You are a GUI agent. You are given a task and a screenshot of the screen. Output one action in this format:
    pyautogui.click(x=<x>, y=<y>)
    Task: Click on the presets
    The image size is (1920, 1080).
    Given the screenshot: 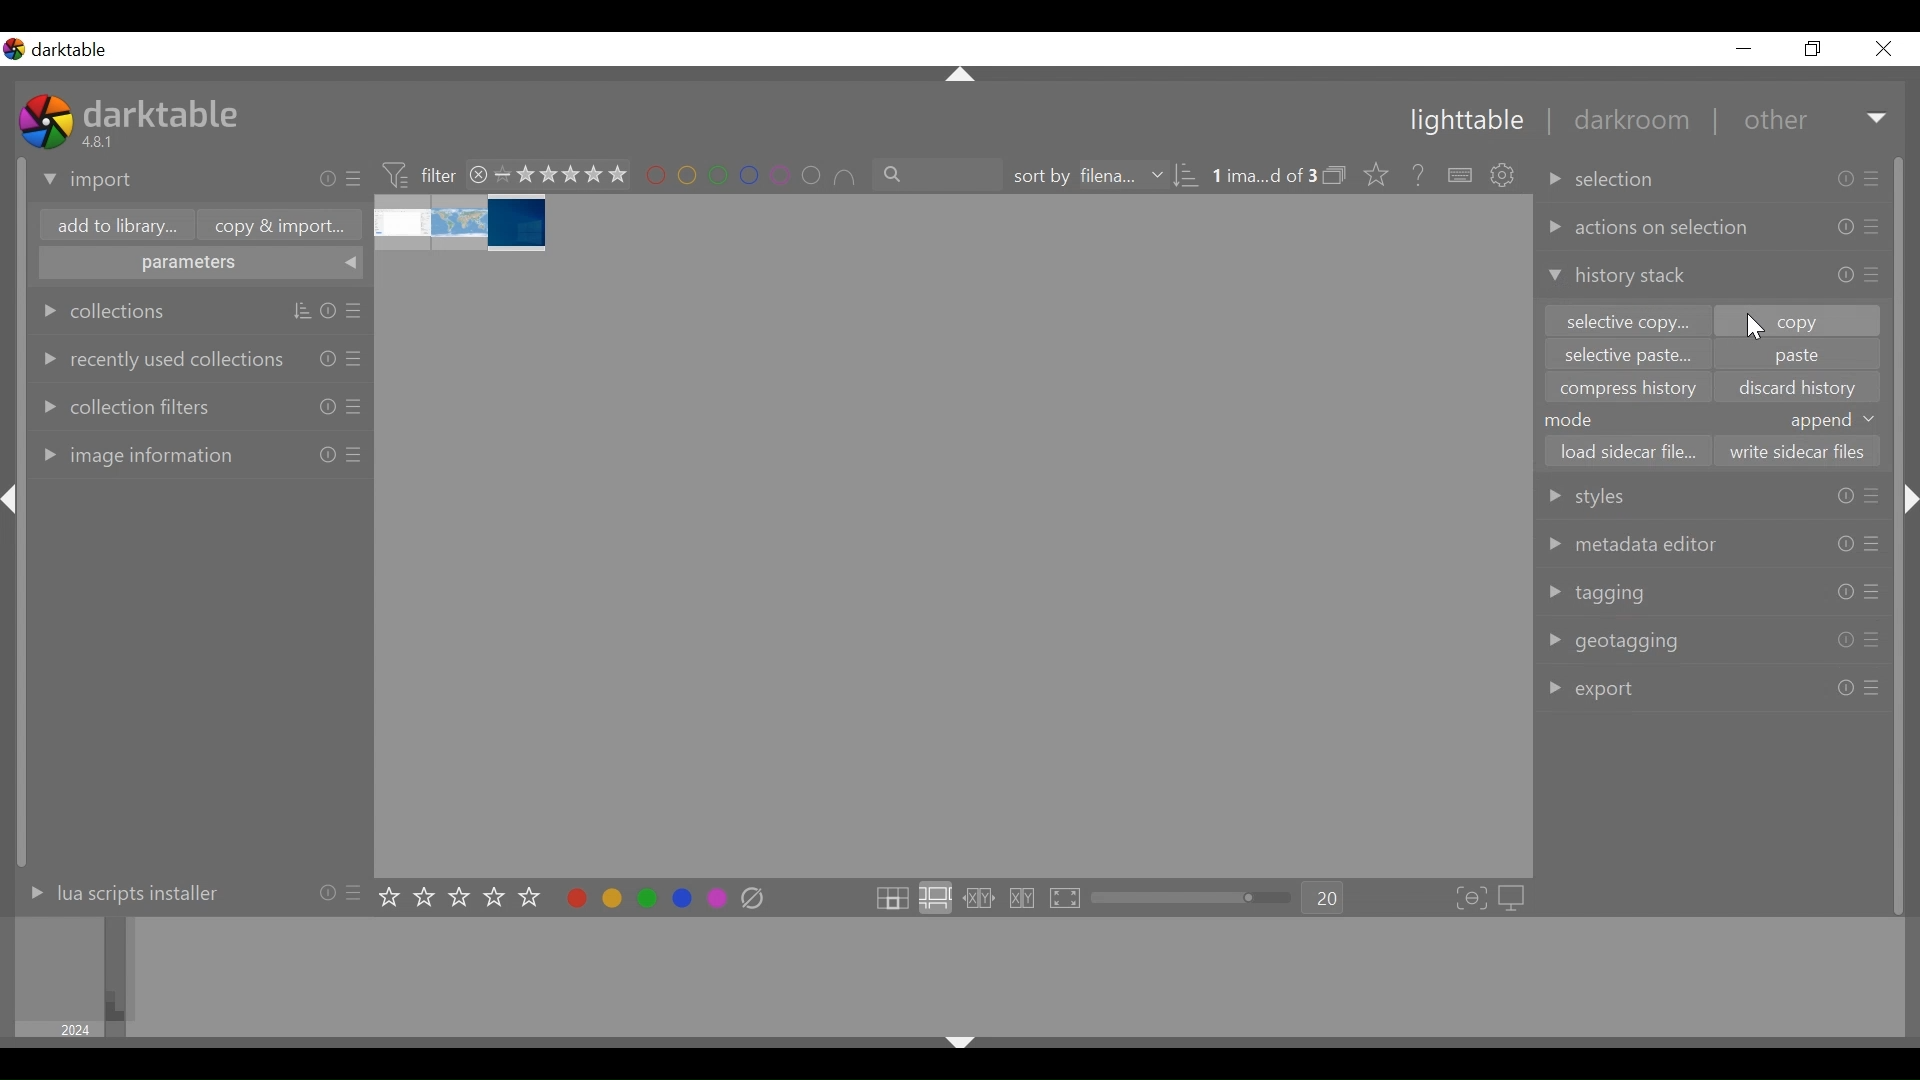 What is the action you would take?
    pyautogui.click(x=356, y=406)
    